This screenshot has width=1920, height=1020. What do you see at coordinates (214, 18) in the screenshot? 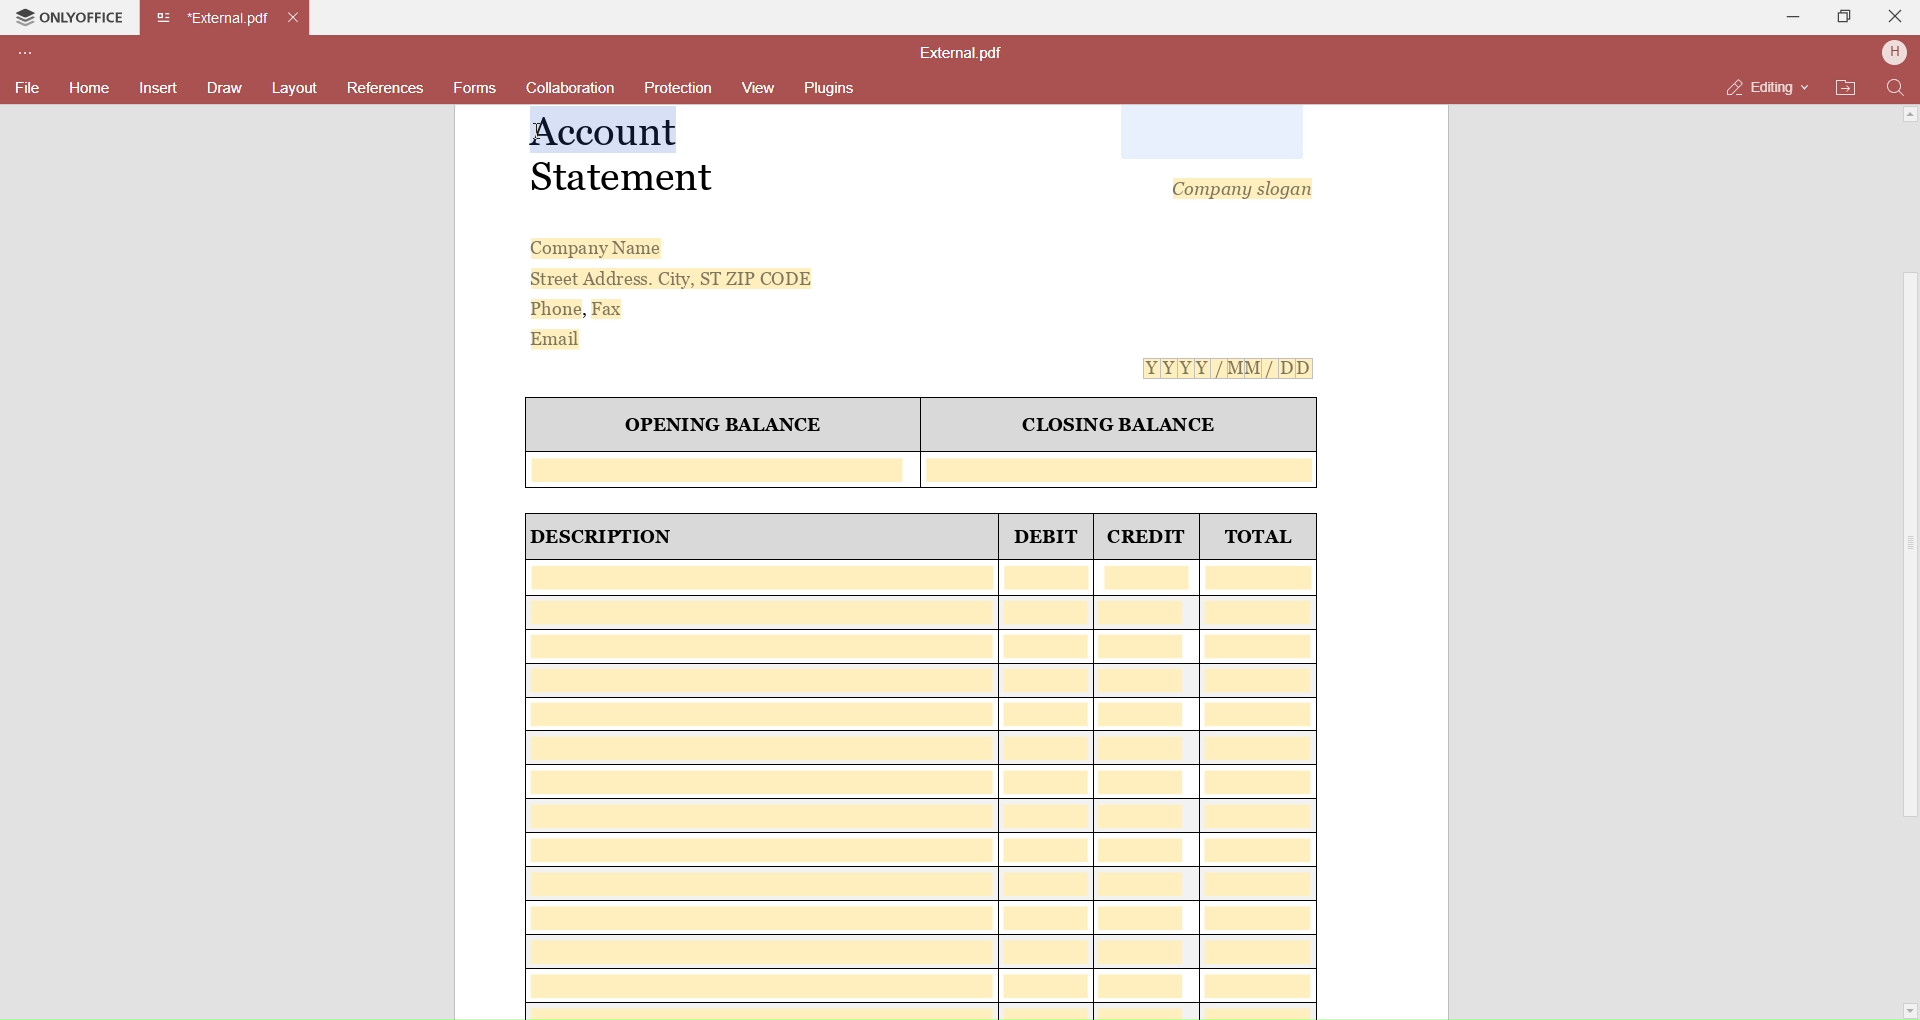
I see `Current open tab` at bounding box center [214, 18].